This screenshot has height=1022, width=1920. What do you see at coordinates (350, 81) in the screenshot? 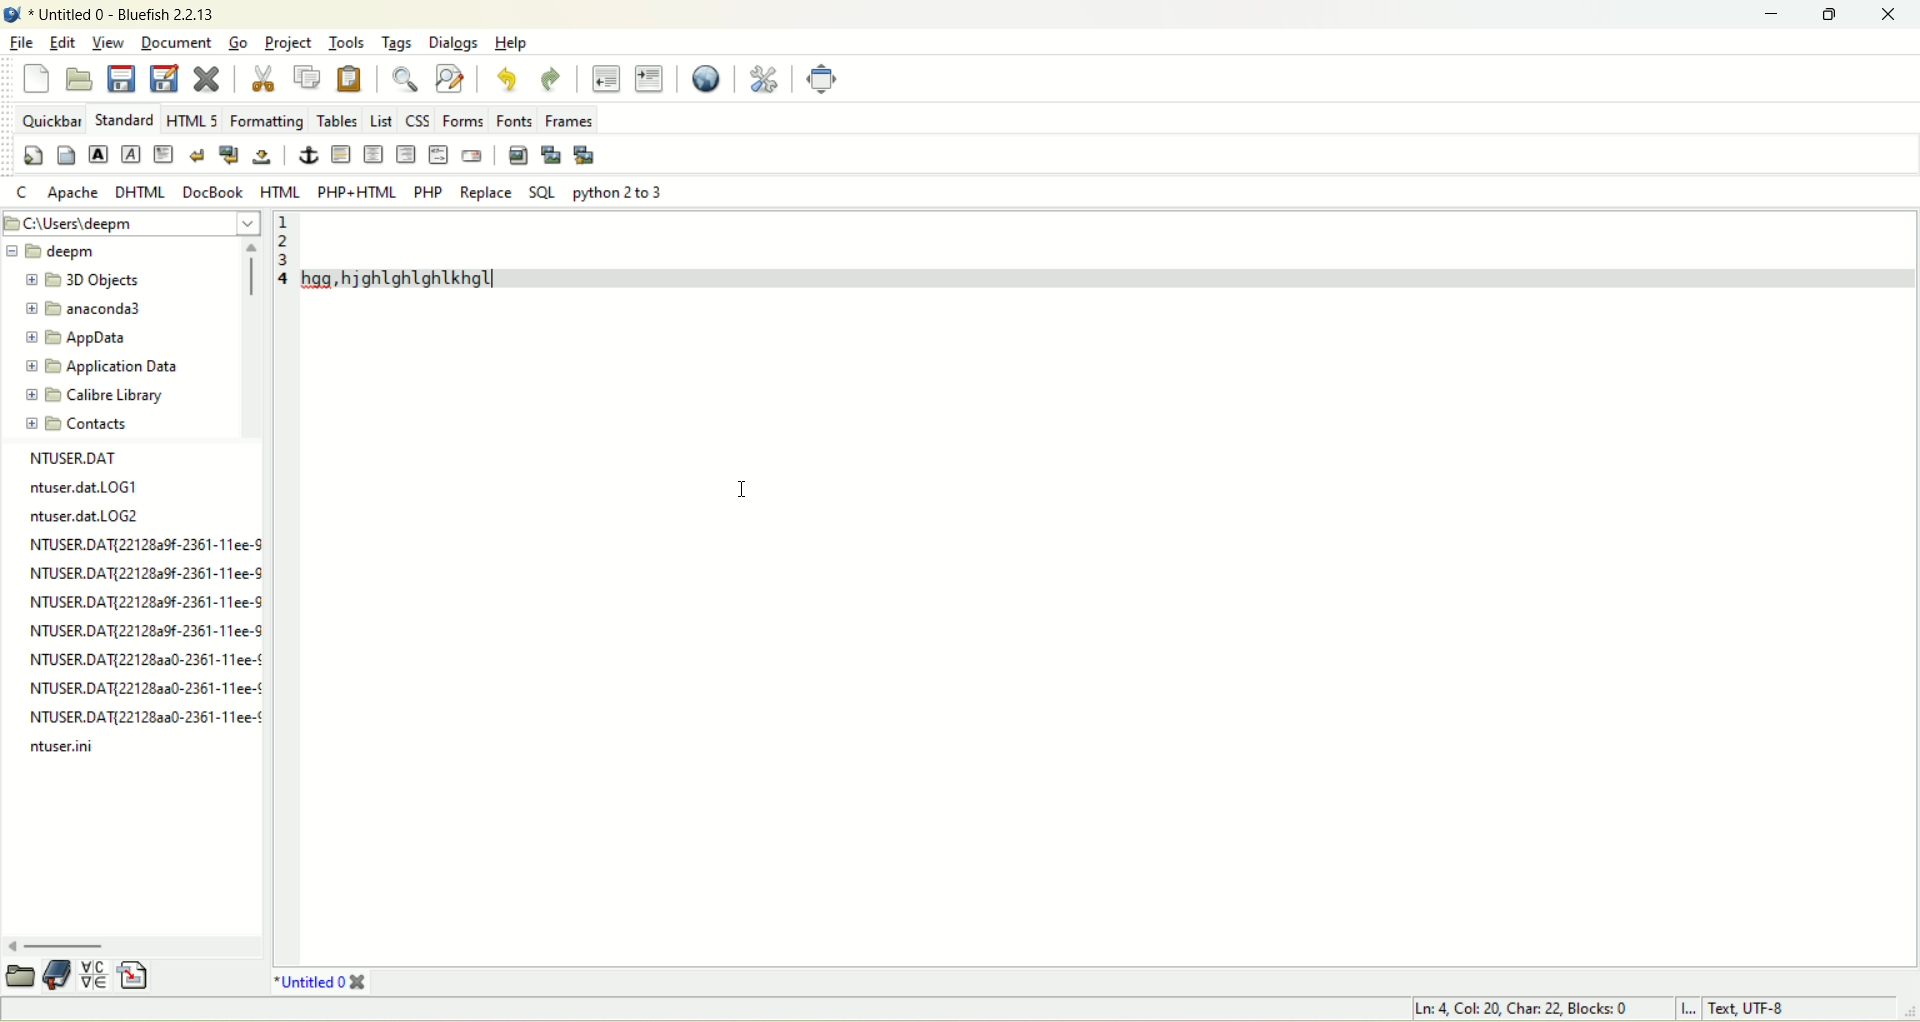
I see `paste` at bounding box center [350, 81].